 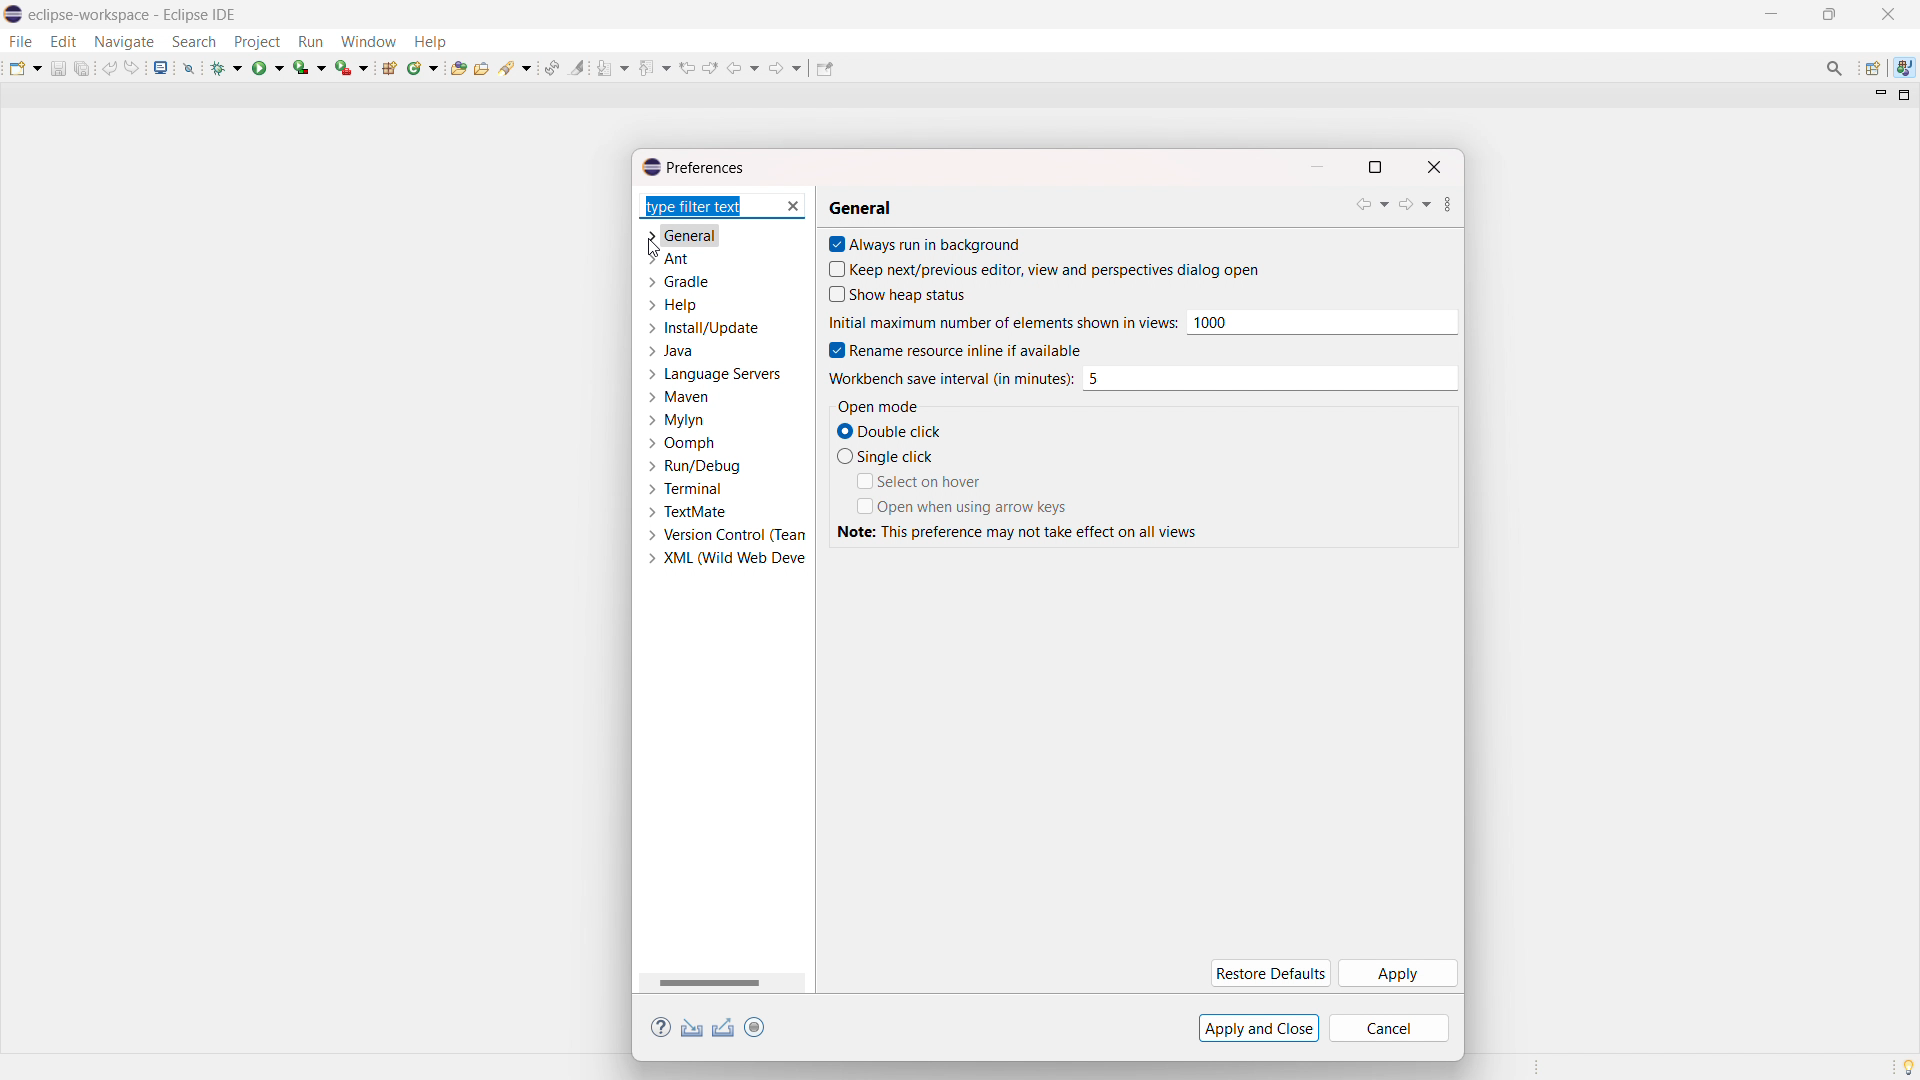 I want to click on logo, so click(x=14, y=15).